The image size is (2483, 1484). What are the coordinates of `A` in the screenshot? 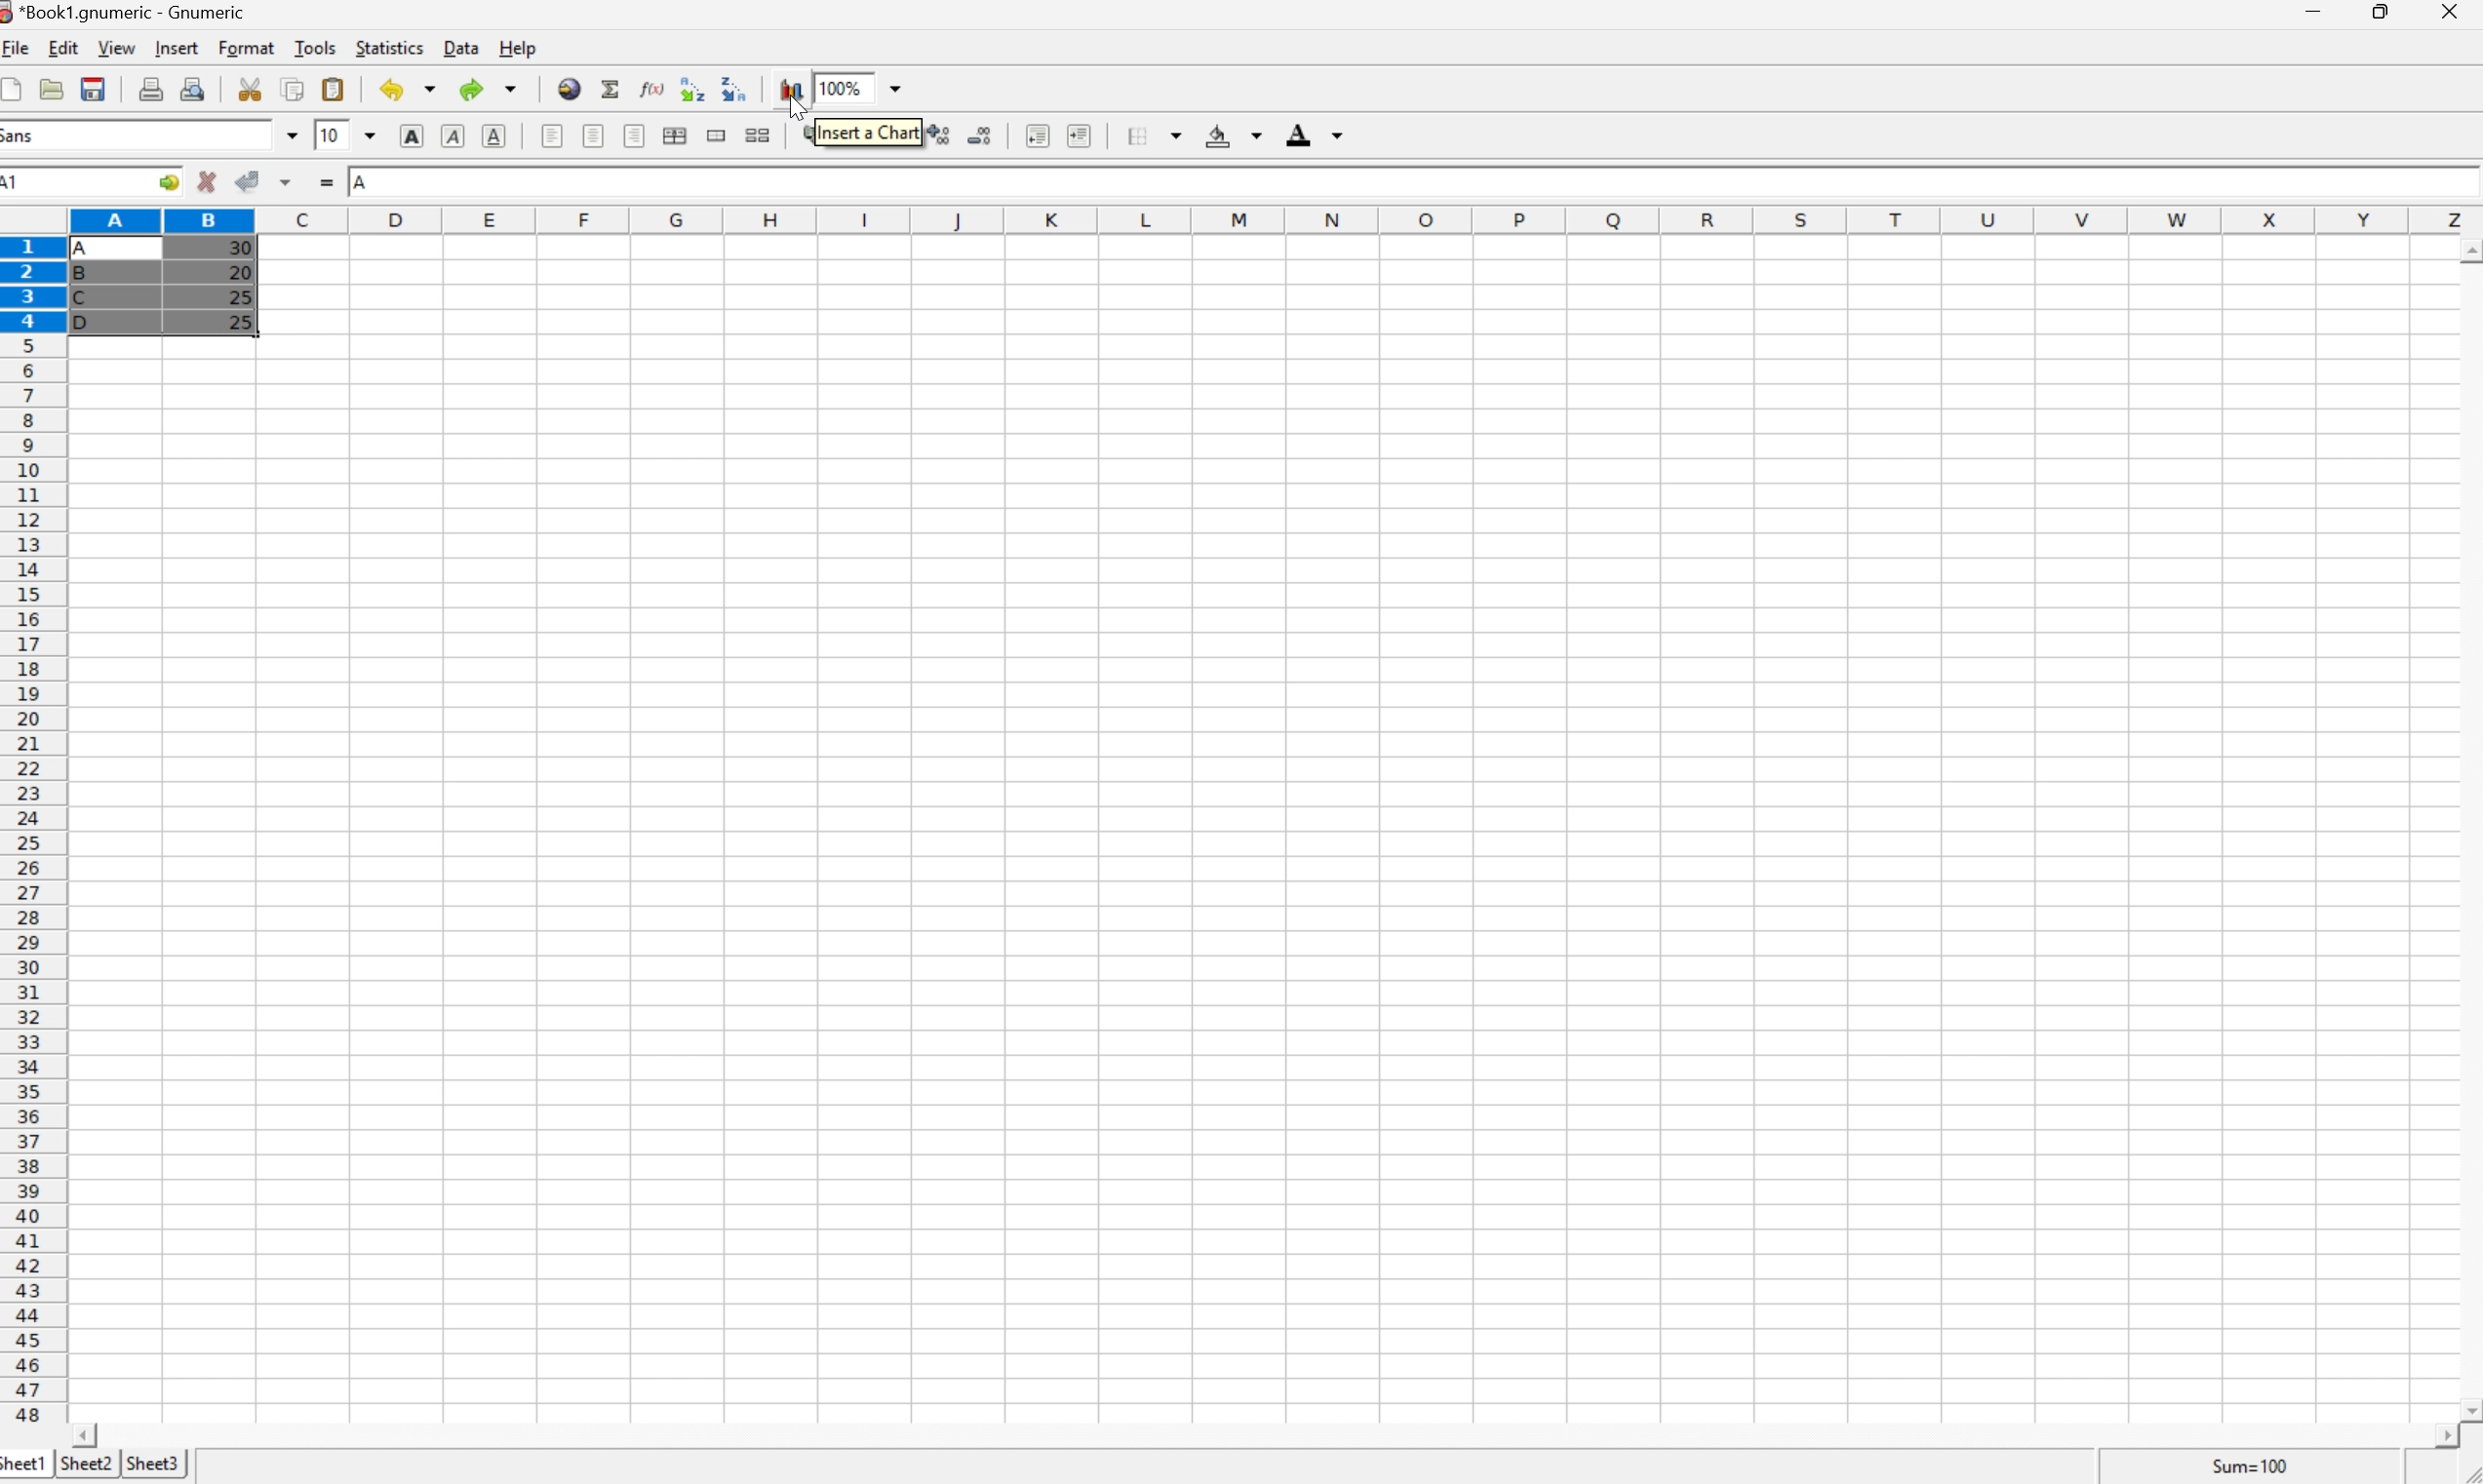 It's located at (89, 244).